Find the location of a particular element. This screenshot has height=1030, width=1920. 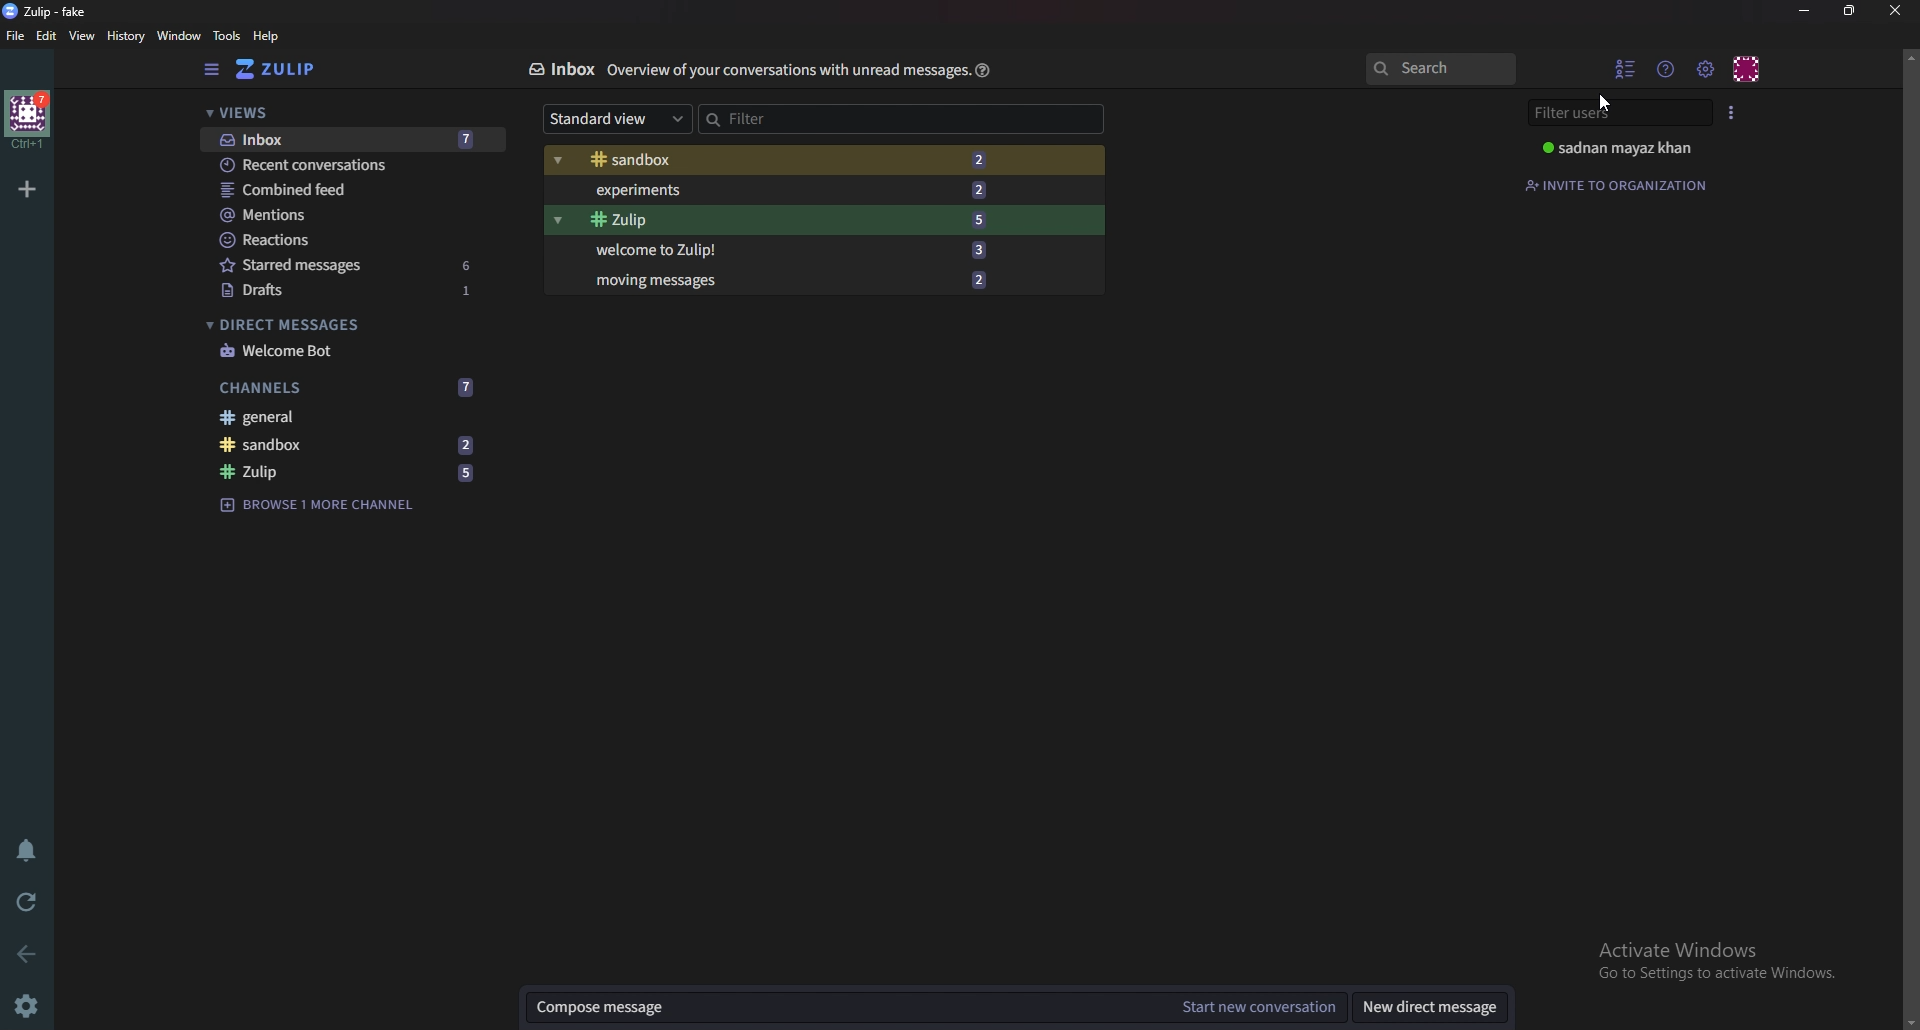

Back is located at coordinates (22, 955).